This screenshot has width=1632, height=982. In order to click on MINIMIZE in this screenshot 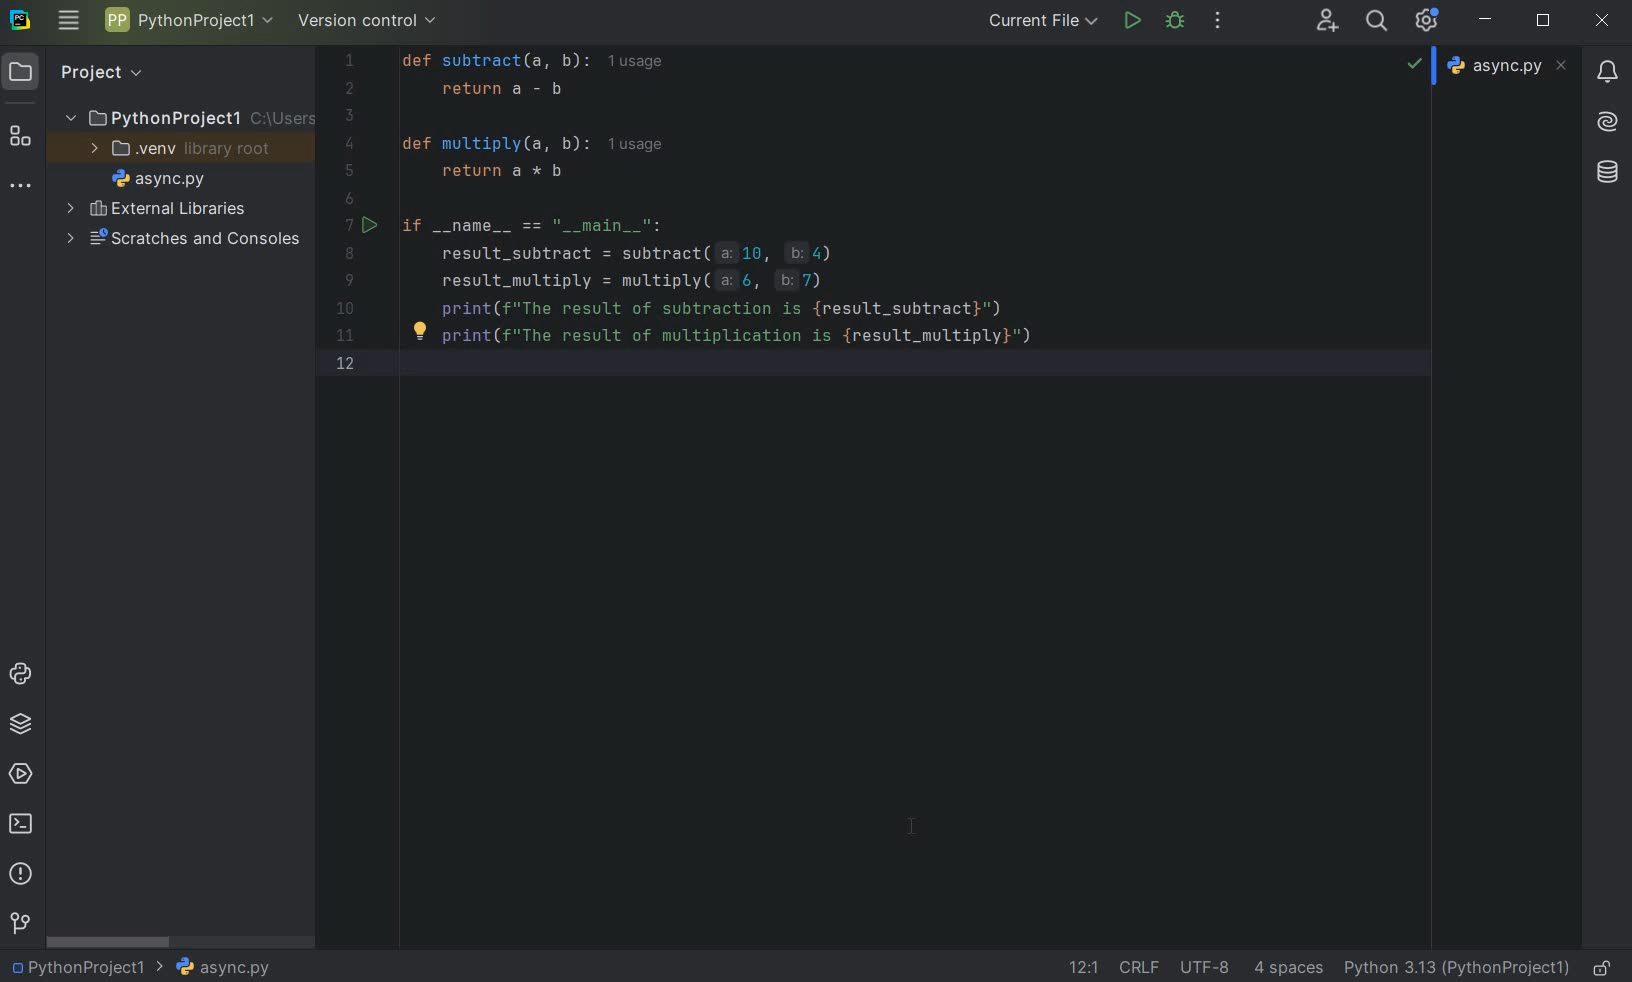, I will do `click(1487, 21)`.